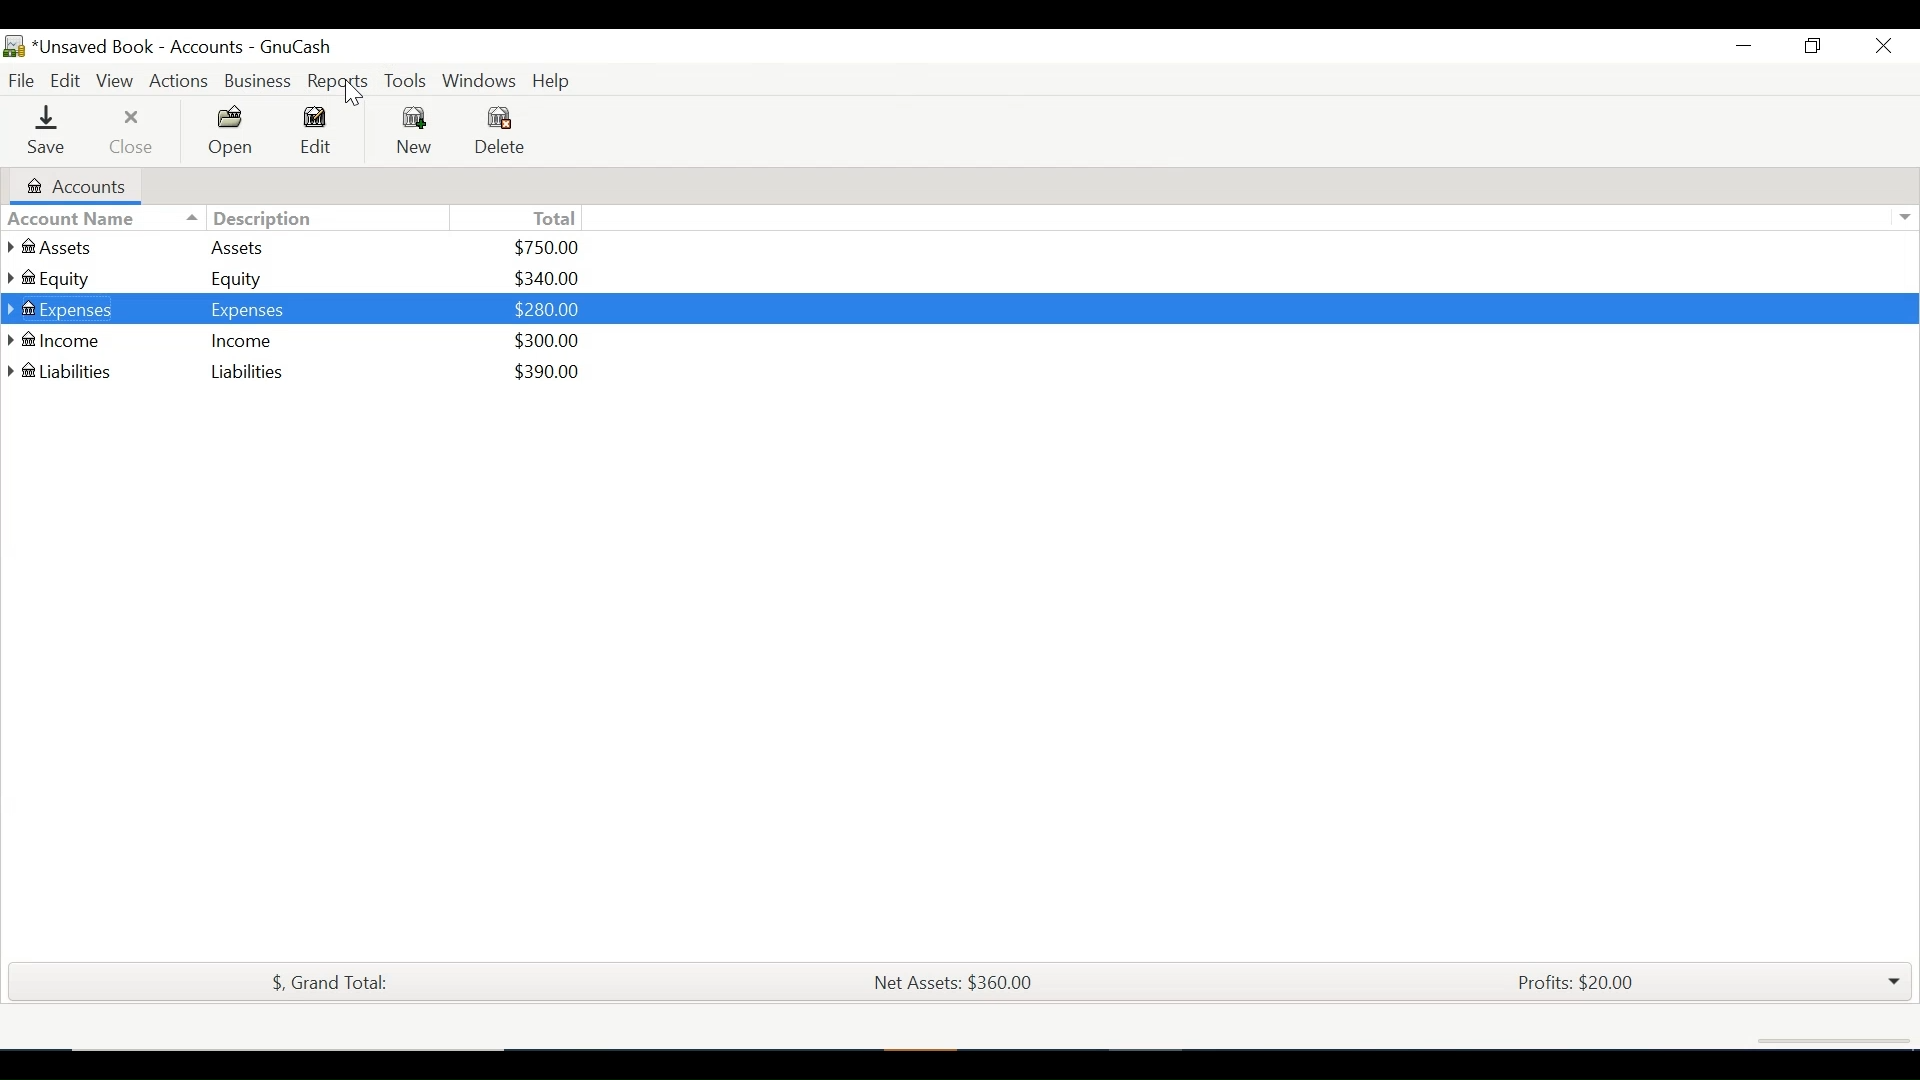 Image resolution: width=1920 pixels, height=1080 pixels. What do you see at coordinates (312, 309) in the screenshot?
I see `® Expenses Expenses $280.00` at bounding box center [312, 309].